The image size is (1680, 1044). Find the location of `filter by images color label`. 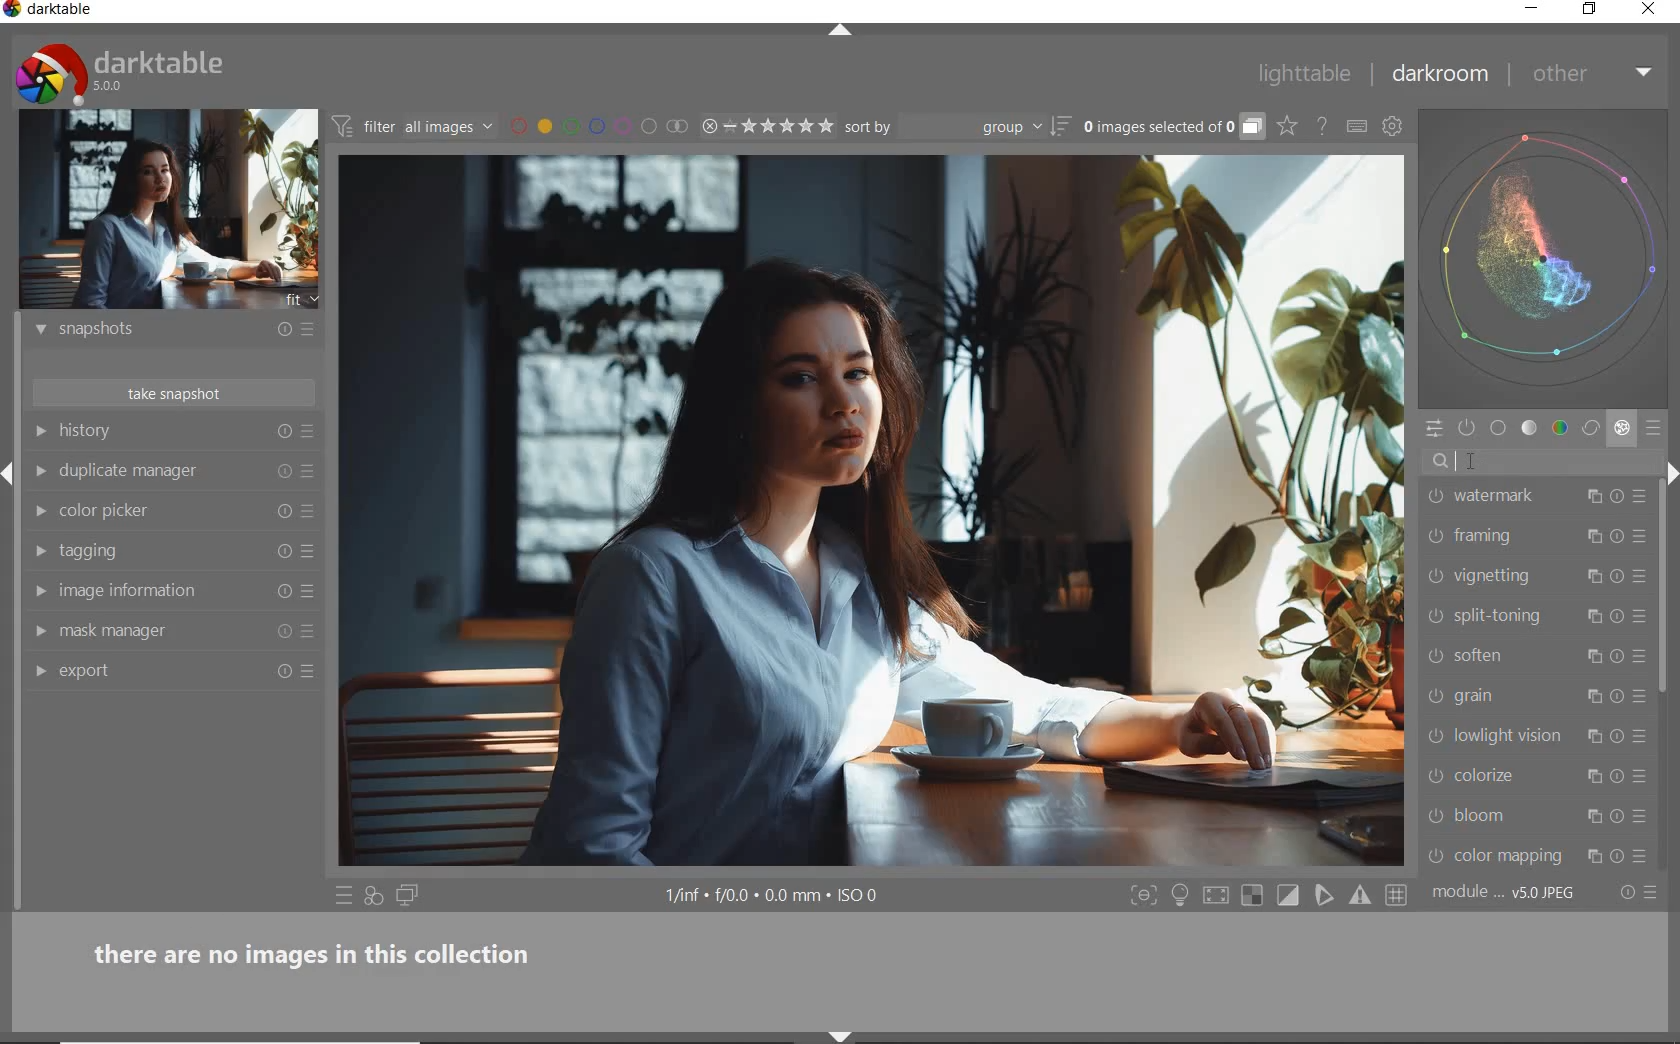

filter by images color label is located at coordinates (598, 126).